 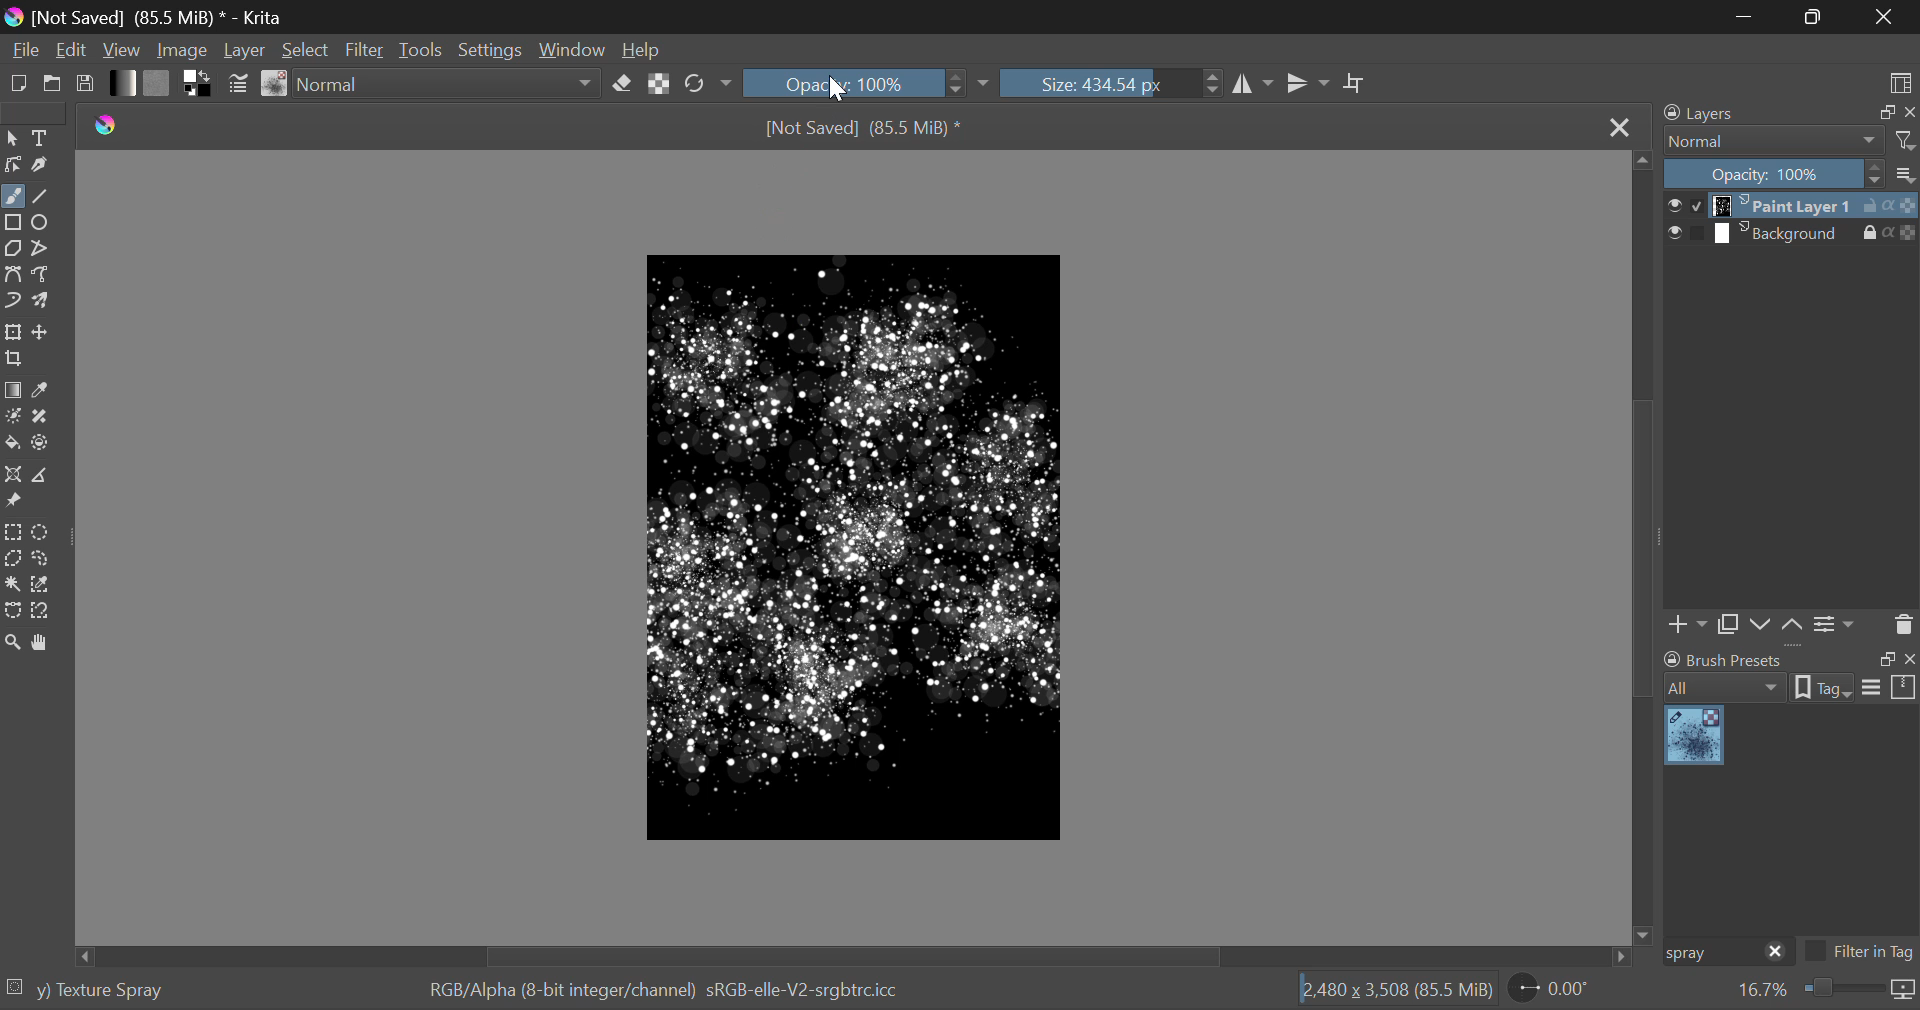 I want to click on restore, so click(x=1883, y=113).